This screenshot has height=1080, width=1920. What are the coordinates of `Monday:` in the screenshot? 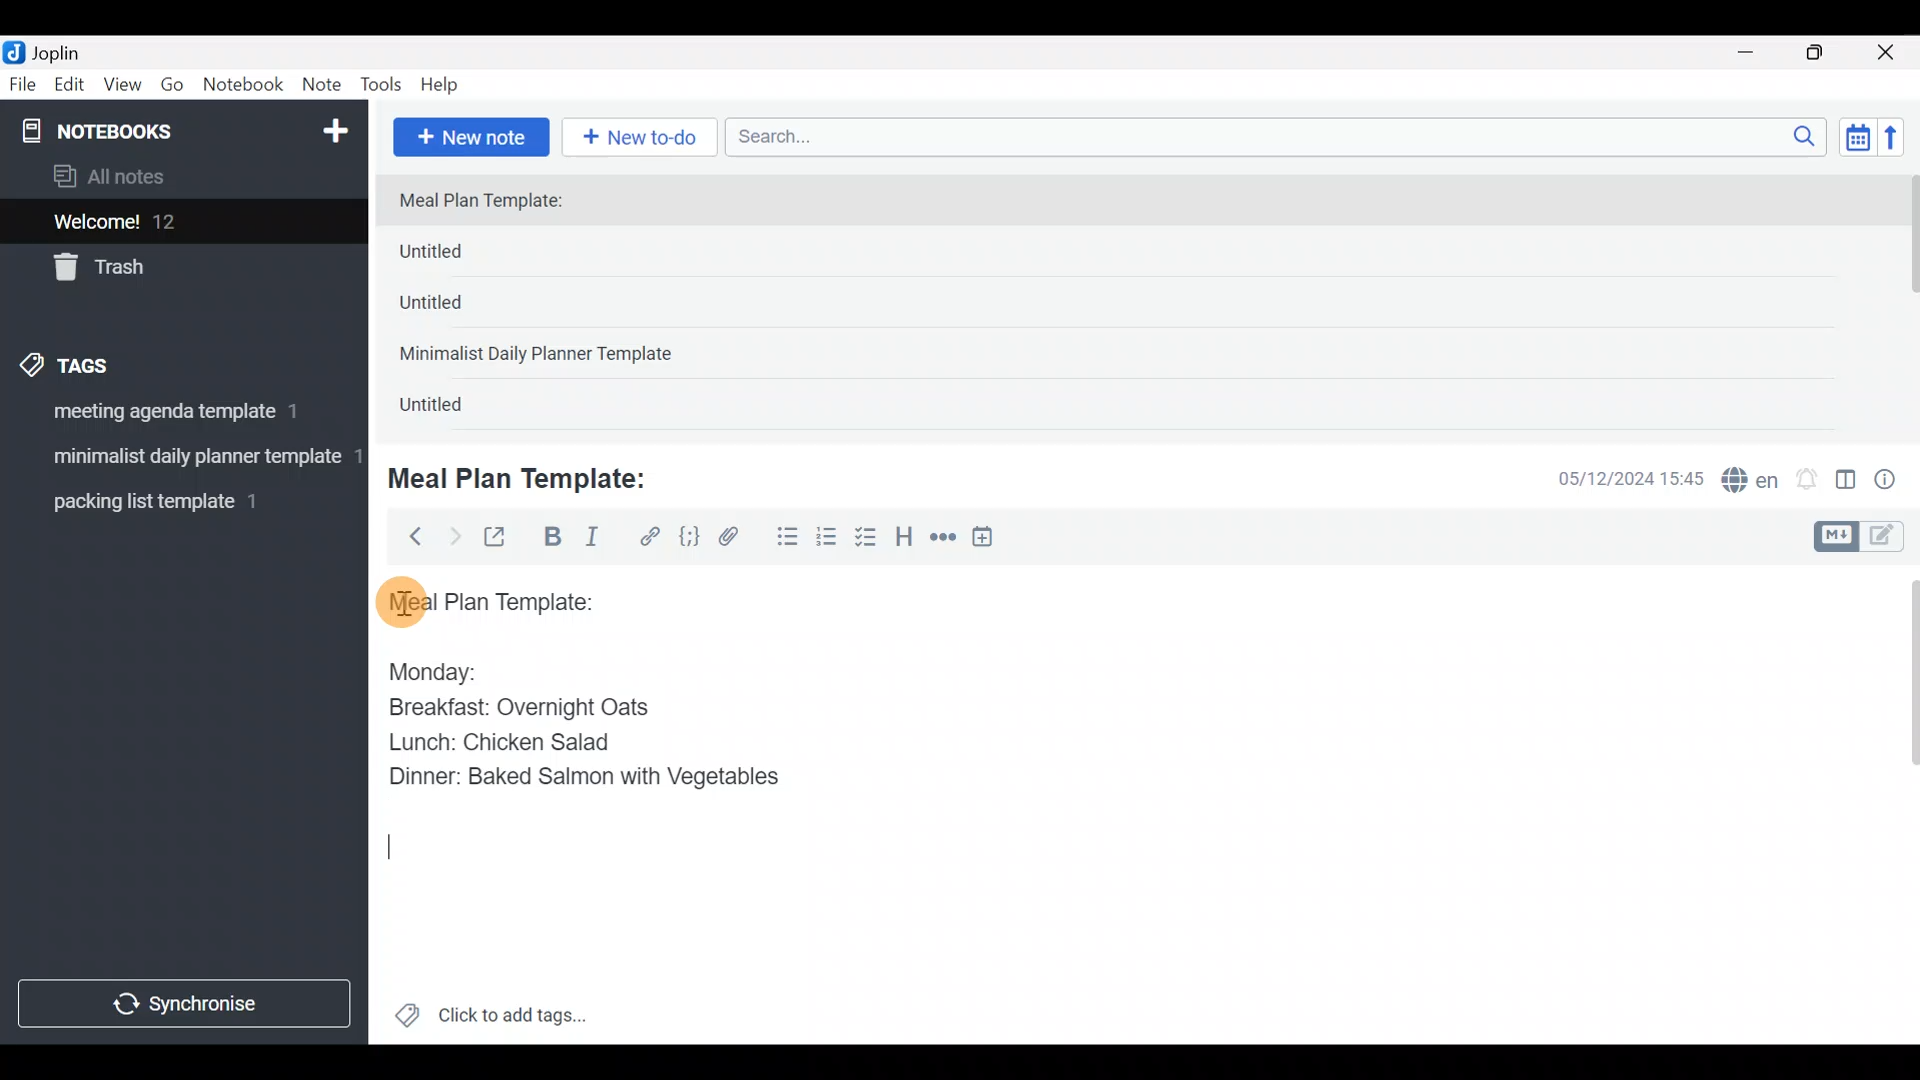 It's located at (419, 669).